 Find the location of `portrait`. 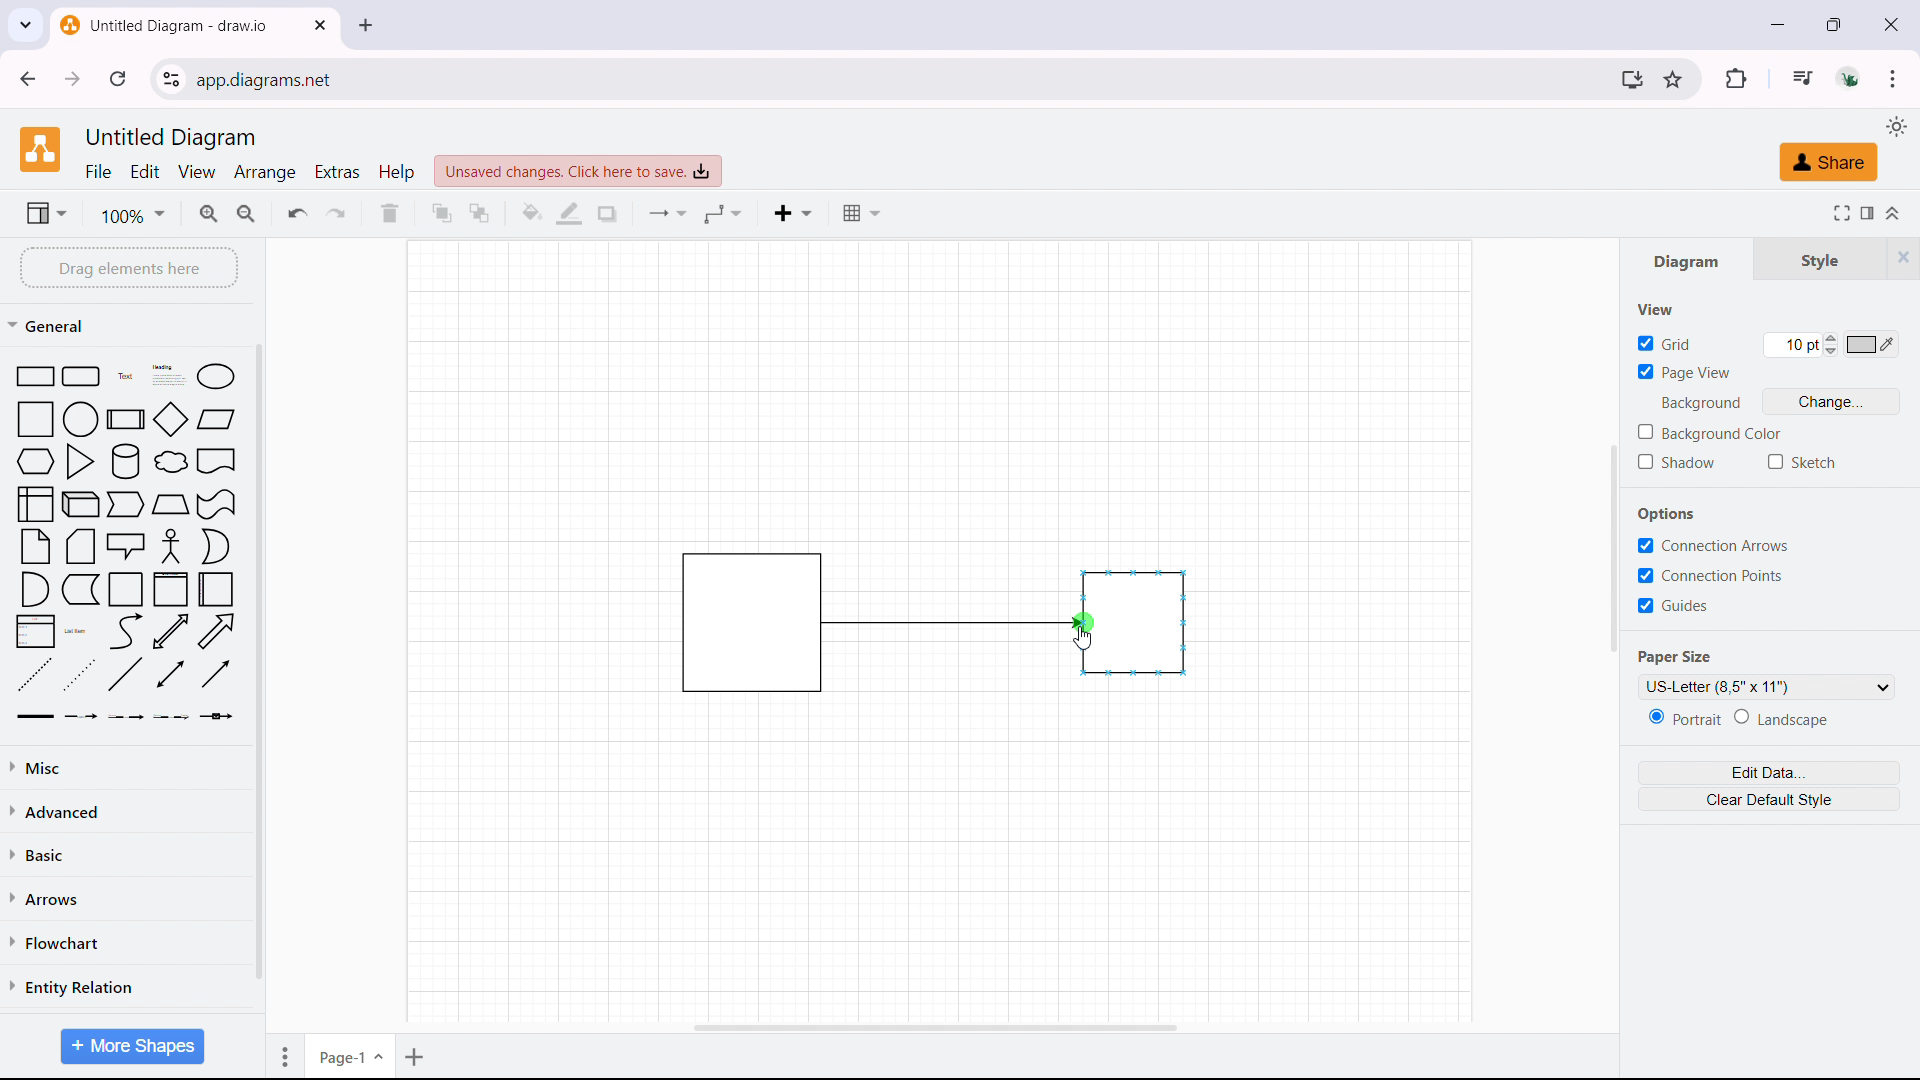

portrait is located at coordinates (1683, 717).